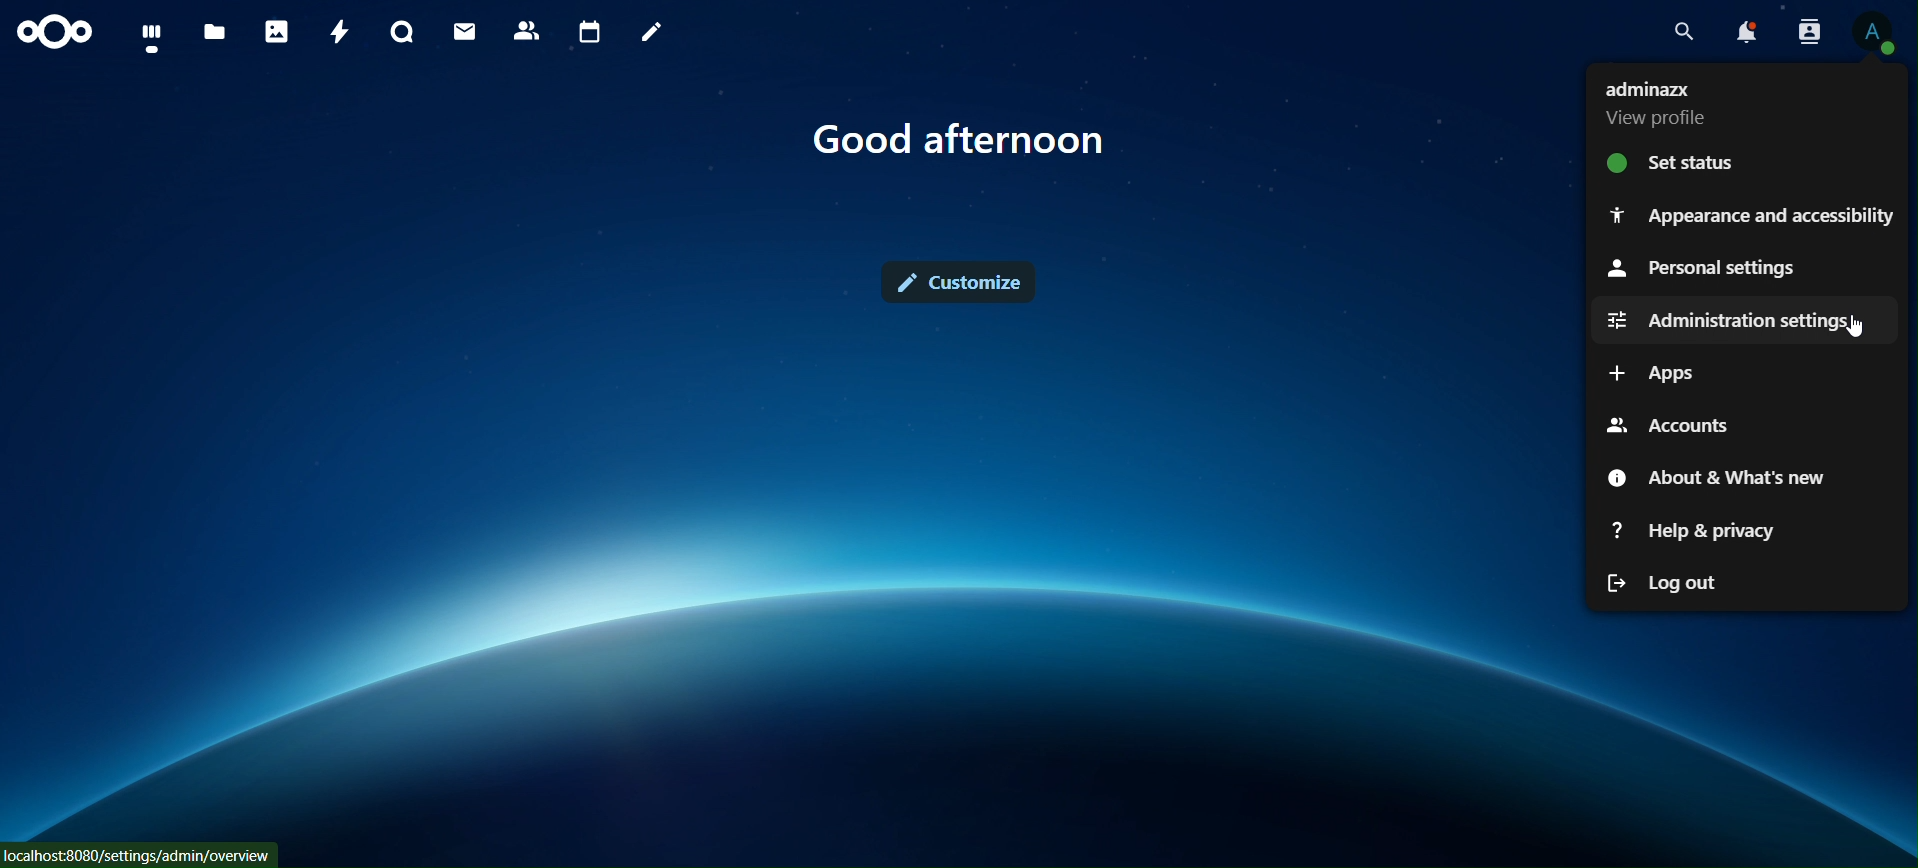 The height and width of the screenshot is (868, 1918). What do you see at coordinates (403, 31) in the screenshot?
I see `talk` at bounding box center [403, 31].